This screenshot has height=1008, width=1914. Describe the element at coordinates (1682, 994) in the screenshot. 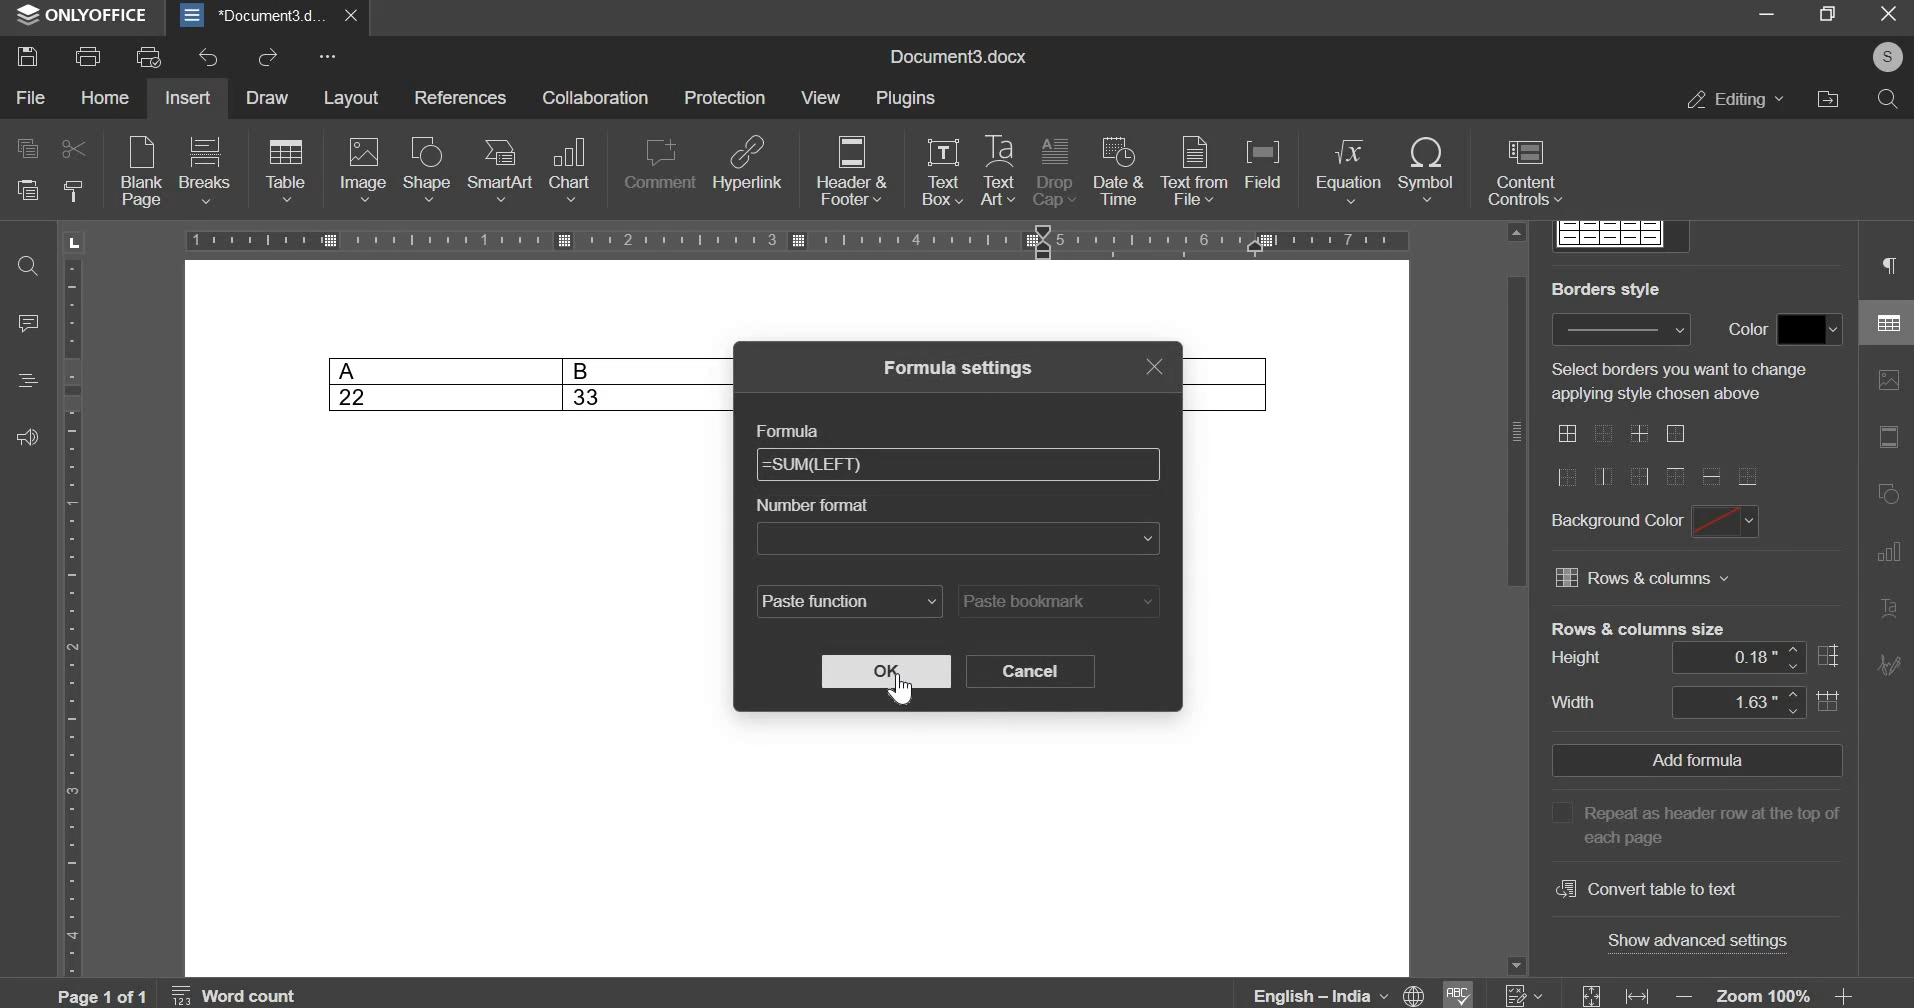

I see `decrease zoom` at that location.